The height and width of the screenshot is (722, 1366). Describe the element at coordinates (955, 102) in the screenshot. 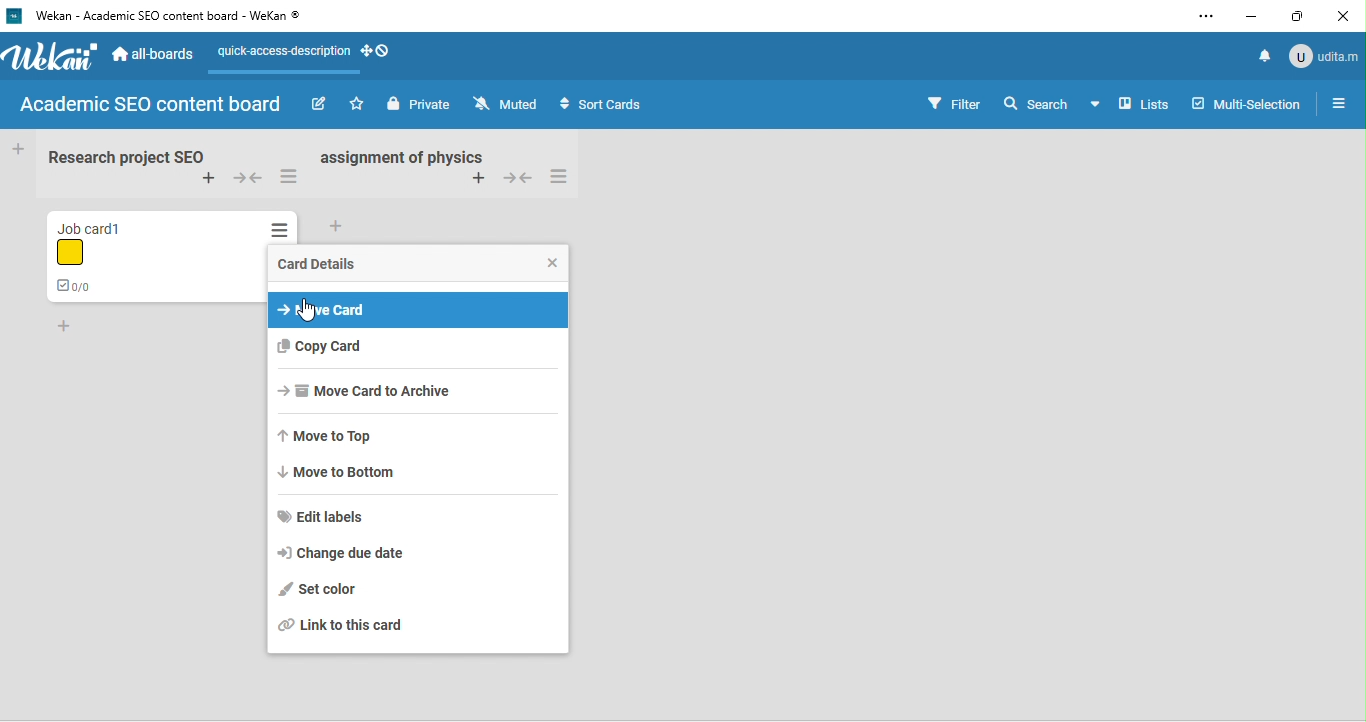

I see `filter` at that location.